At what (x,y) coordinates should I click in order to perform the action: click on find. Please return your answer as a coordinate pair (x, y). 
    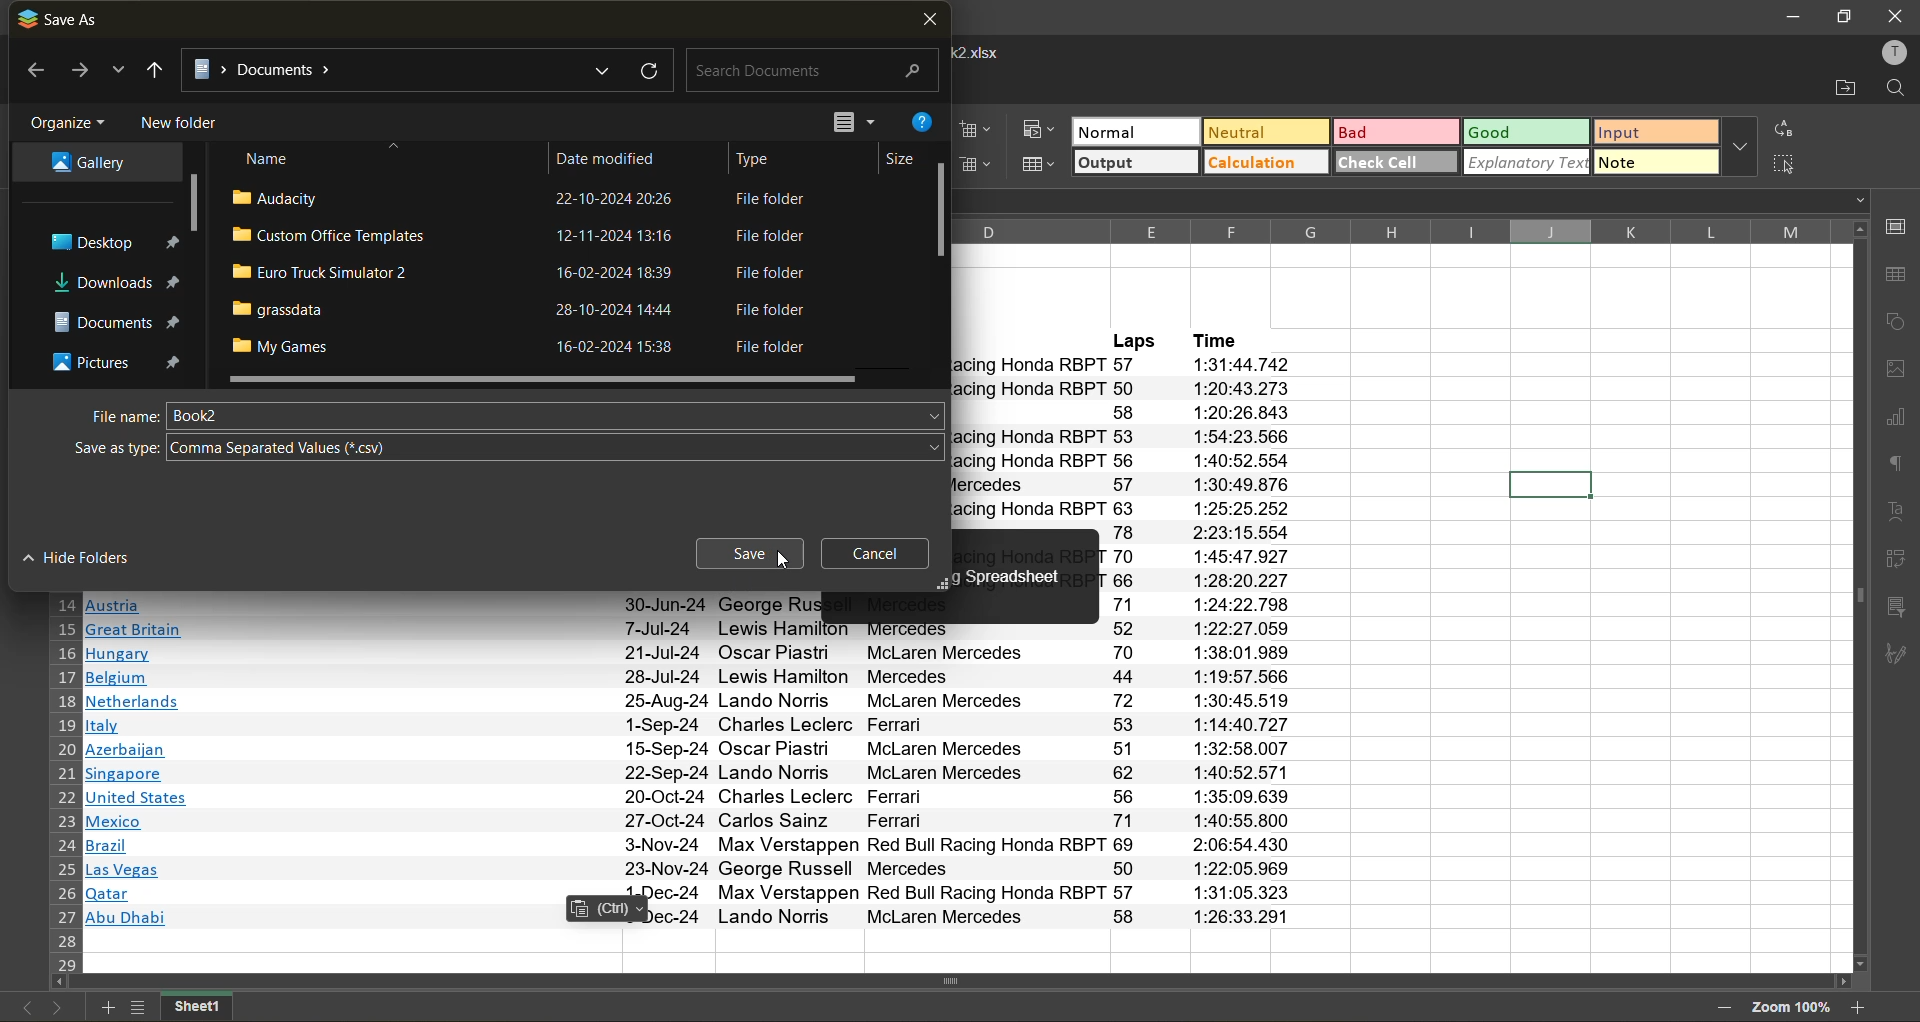
    Looking at the image, I should click on (1897, 89).